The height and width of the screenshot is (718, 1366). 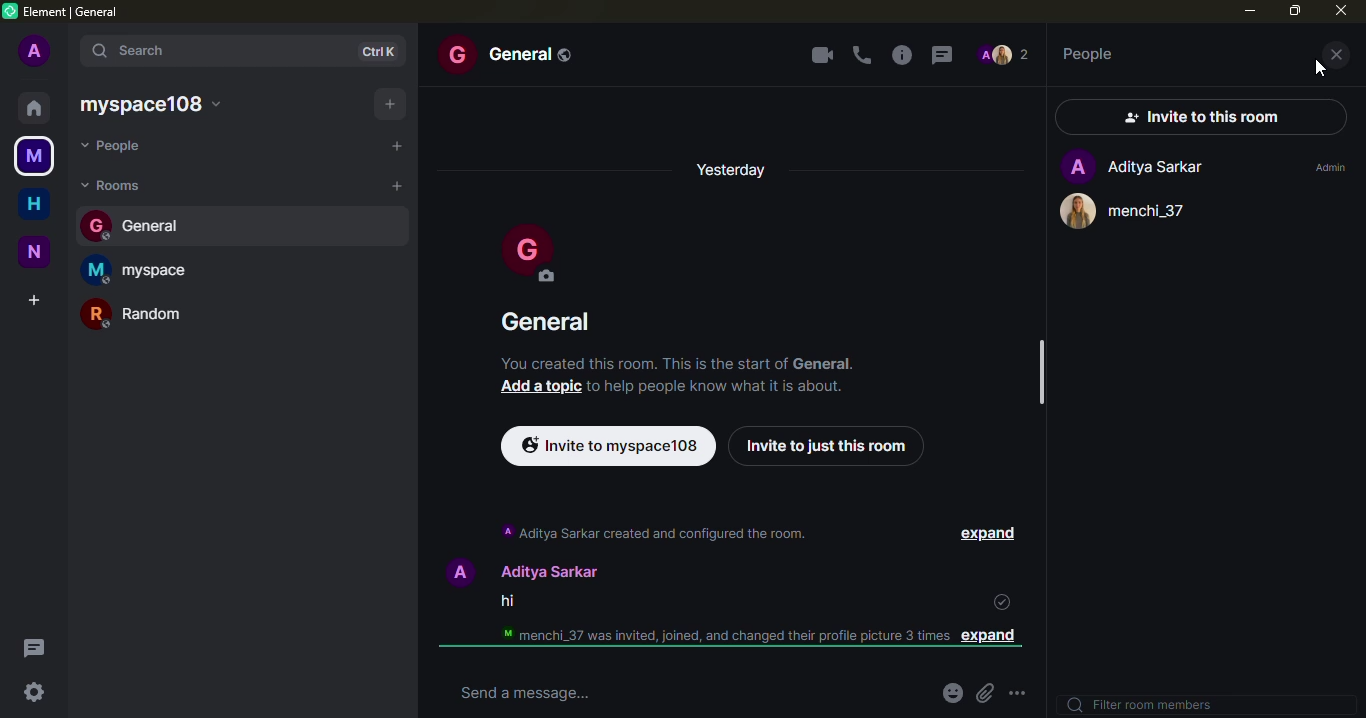 I want to click on people, so click(x=1098, y=53).